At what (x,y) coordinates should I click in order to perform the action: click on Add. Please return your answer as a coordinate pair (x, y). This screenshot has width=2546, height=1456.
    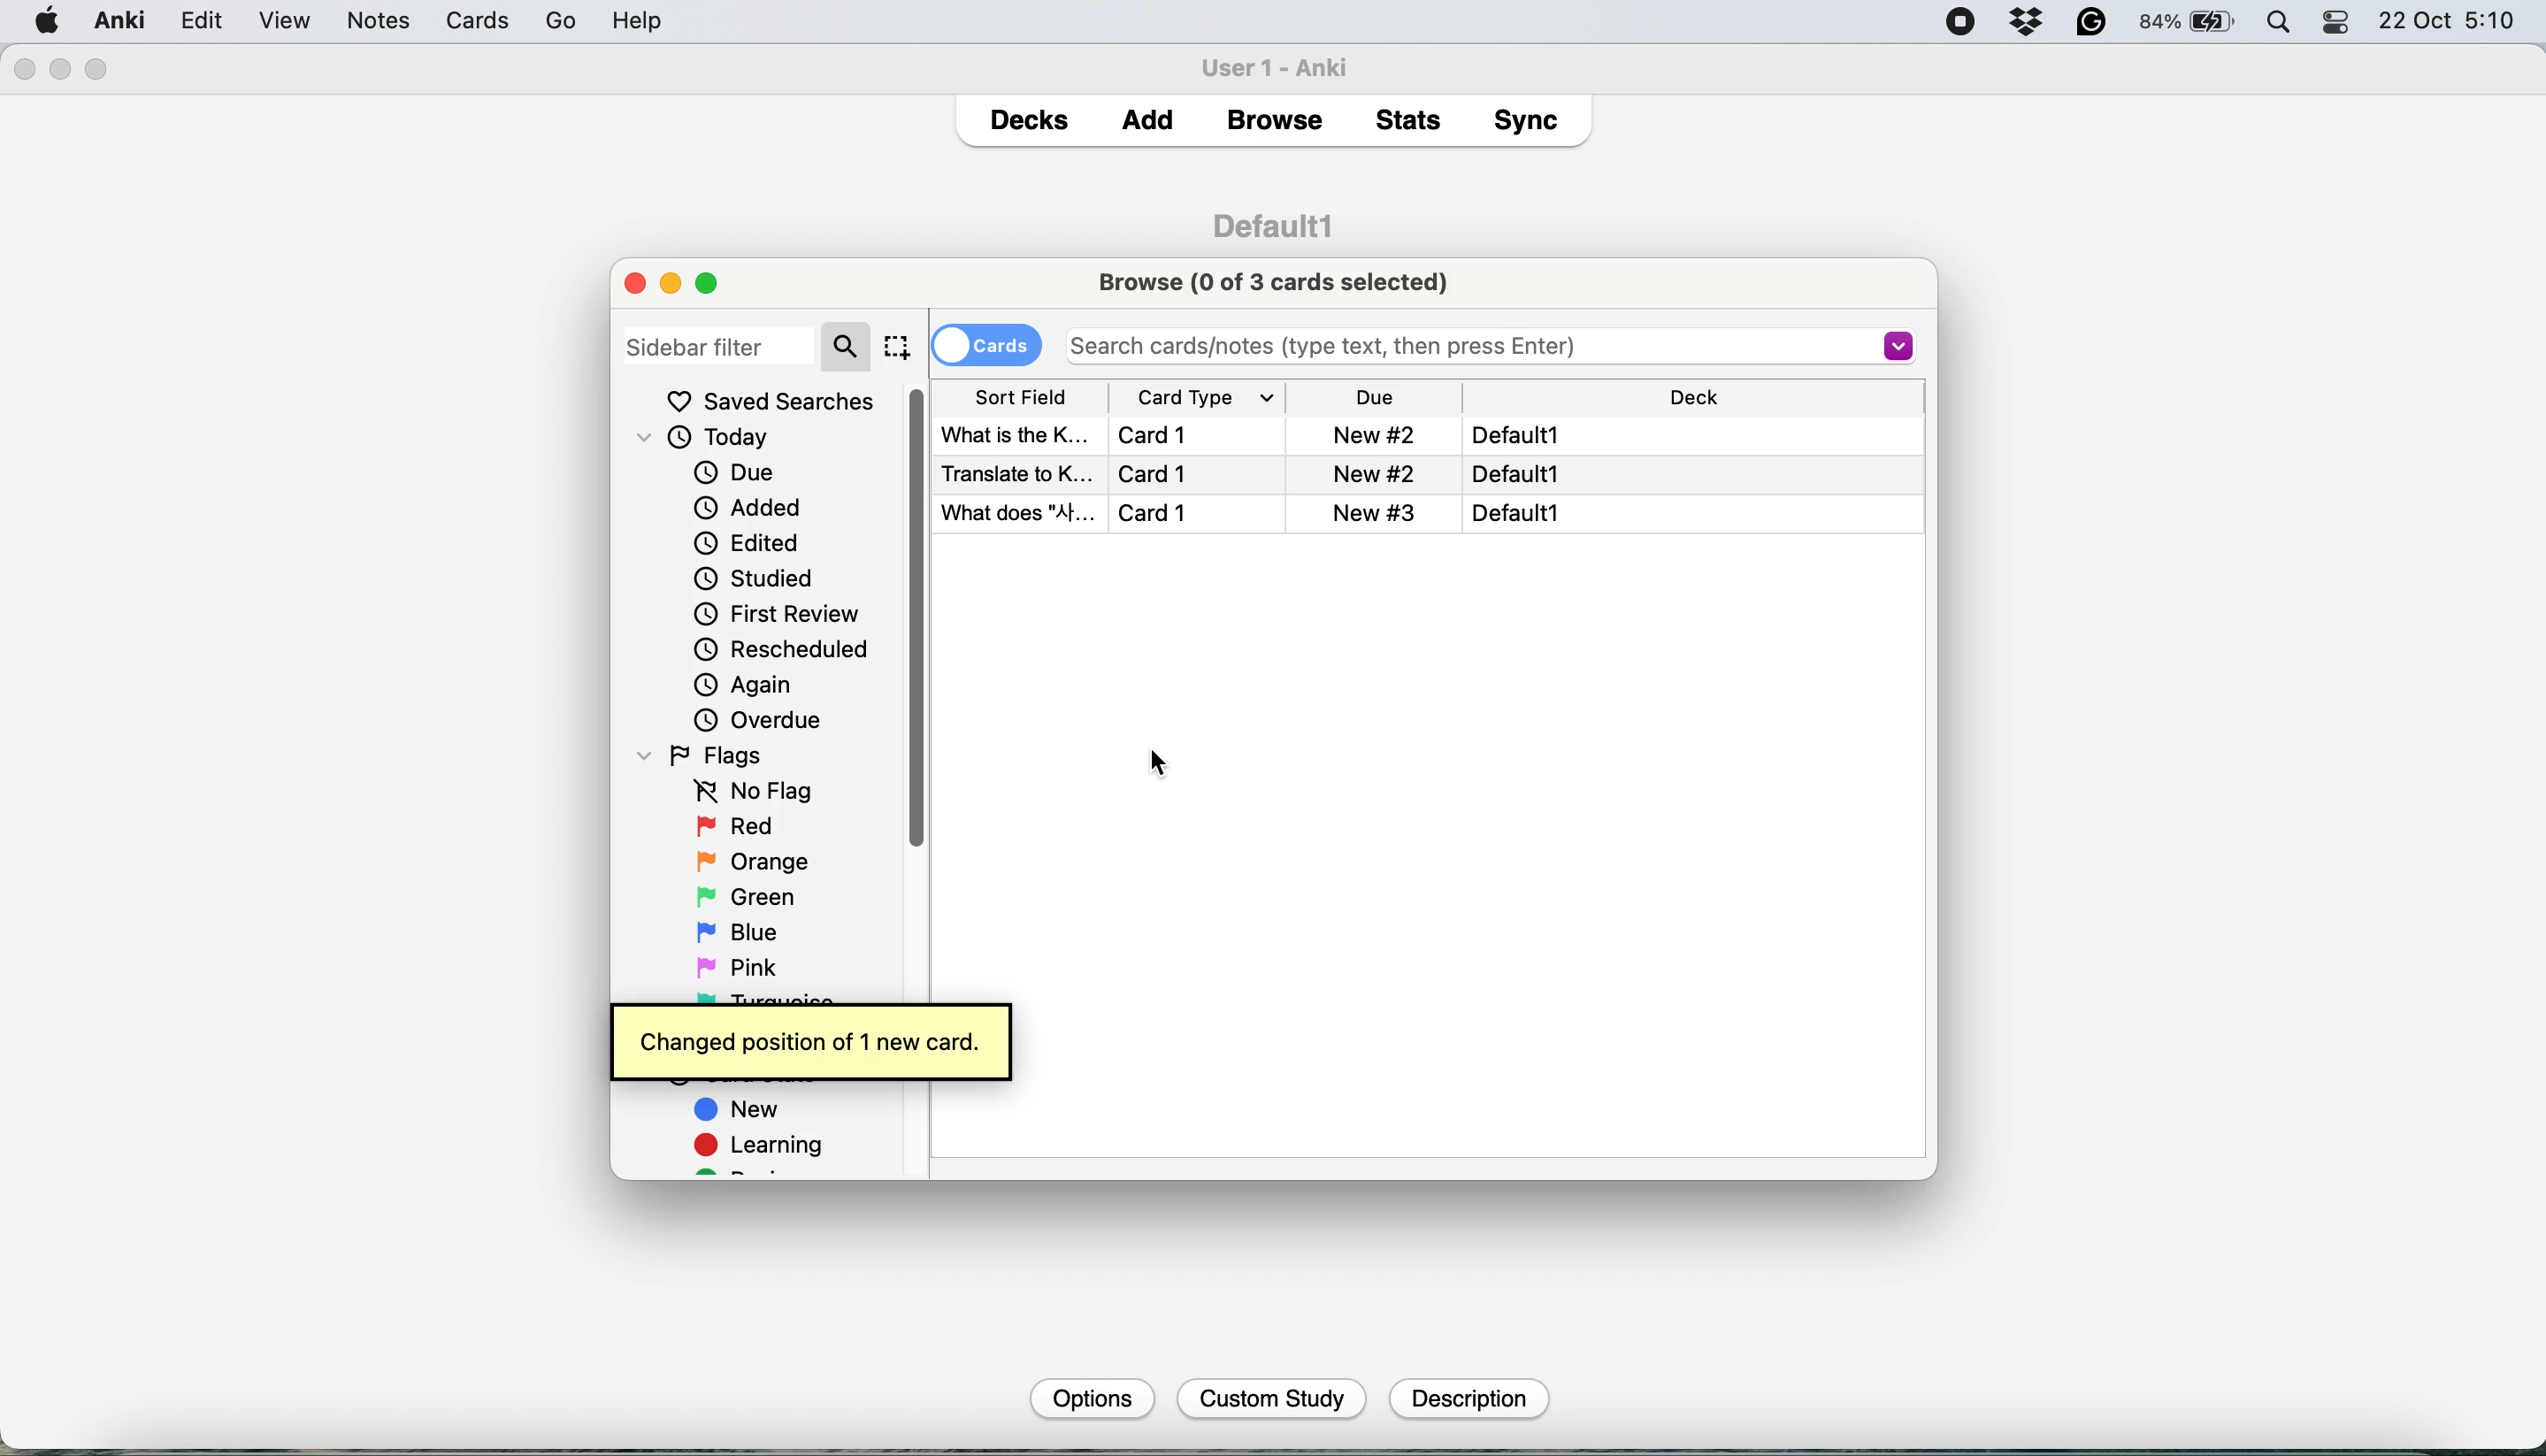
    Looking at the image, I should click on (1148, 114).